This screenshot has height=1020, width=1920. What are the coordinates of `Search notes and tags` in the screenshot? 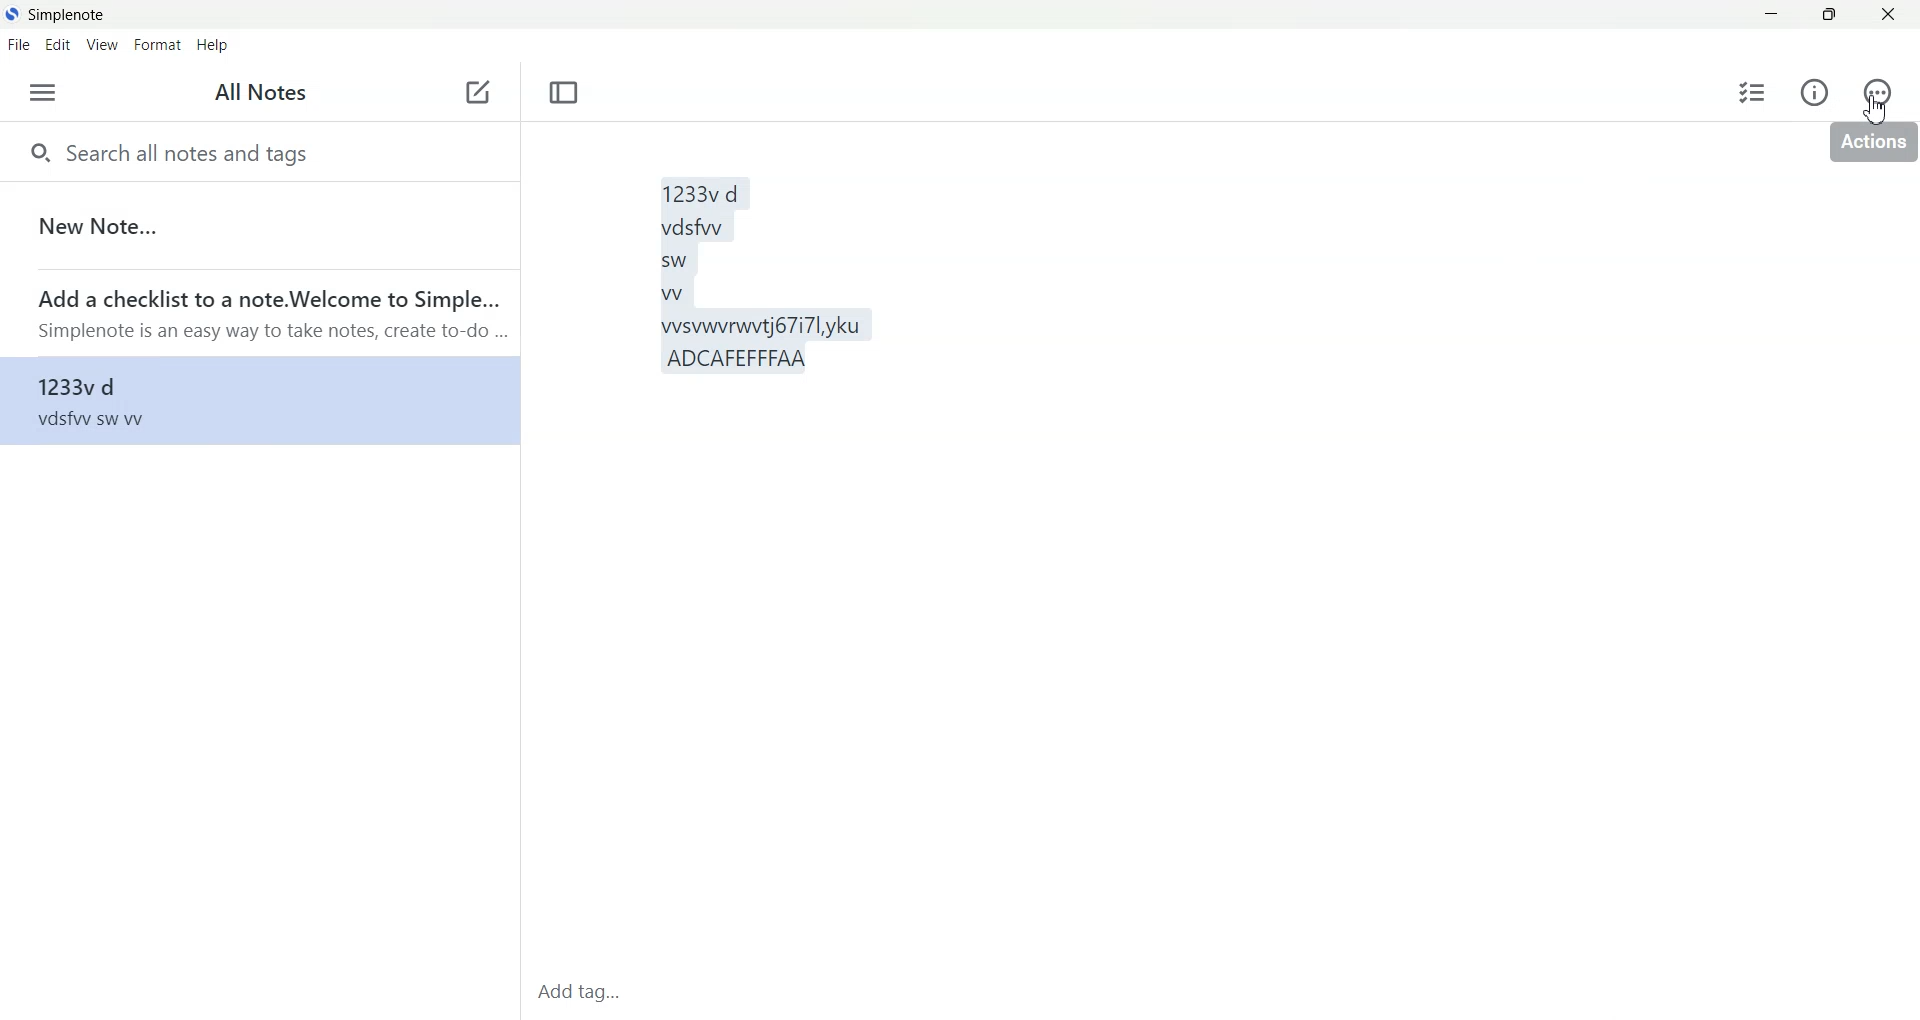 It's located at (258, 151).